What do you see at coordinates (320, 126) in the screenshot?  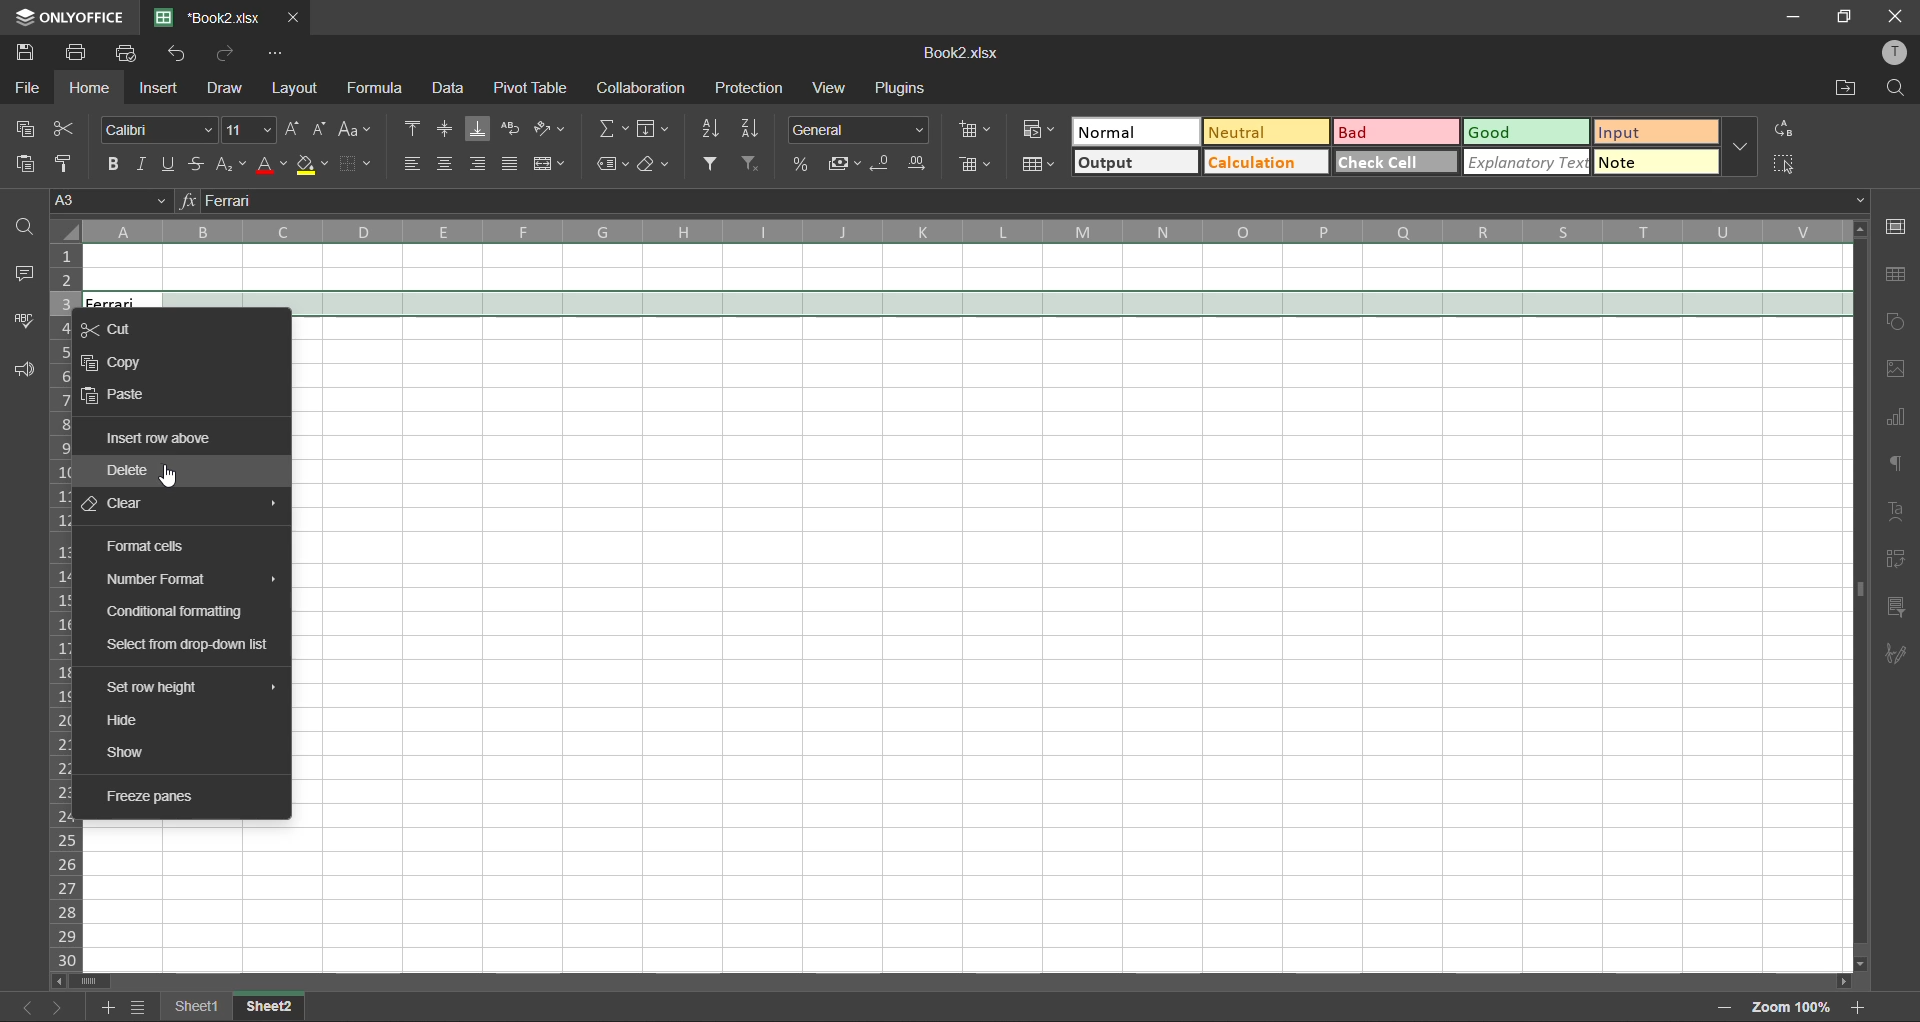 I see `decrement size` at bounding box center [320, 126].